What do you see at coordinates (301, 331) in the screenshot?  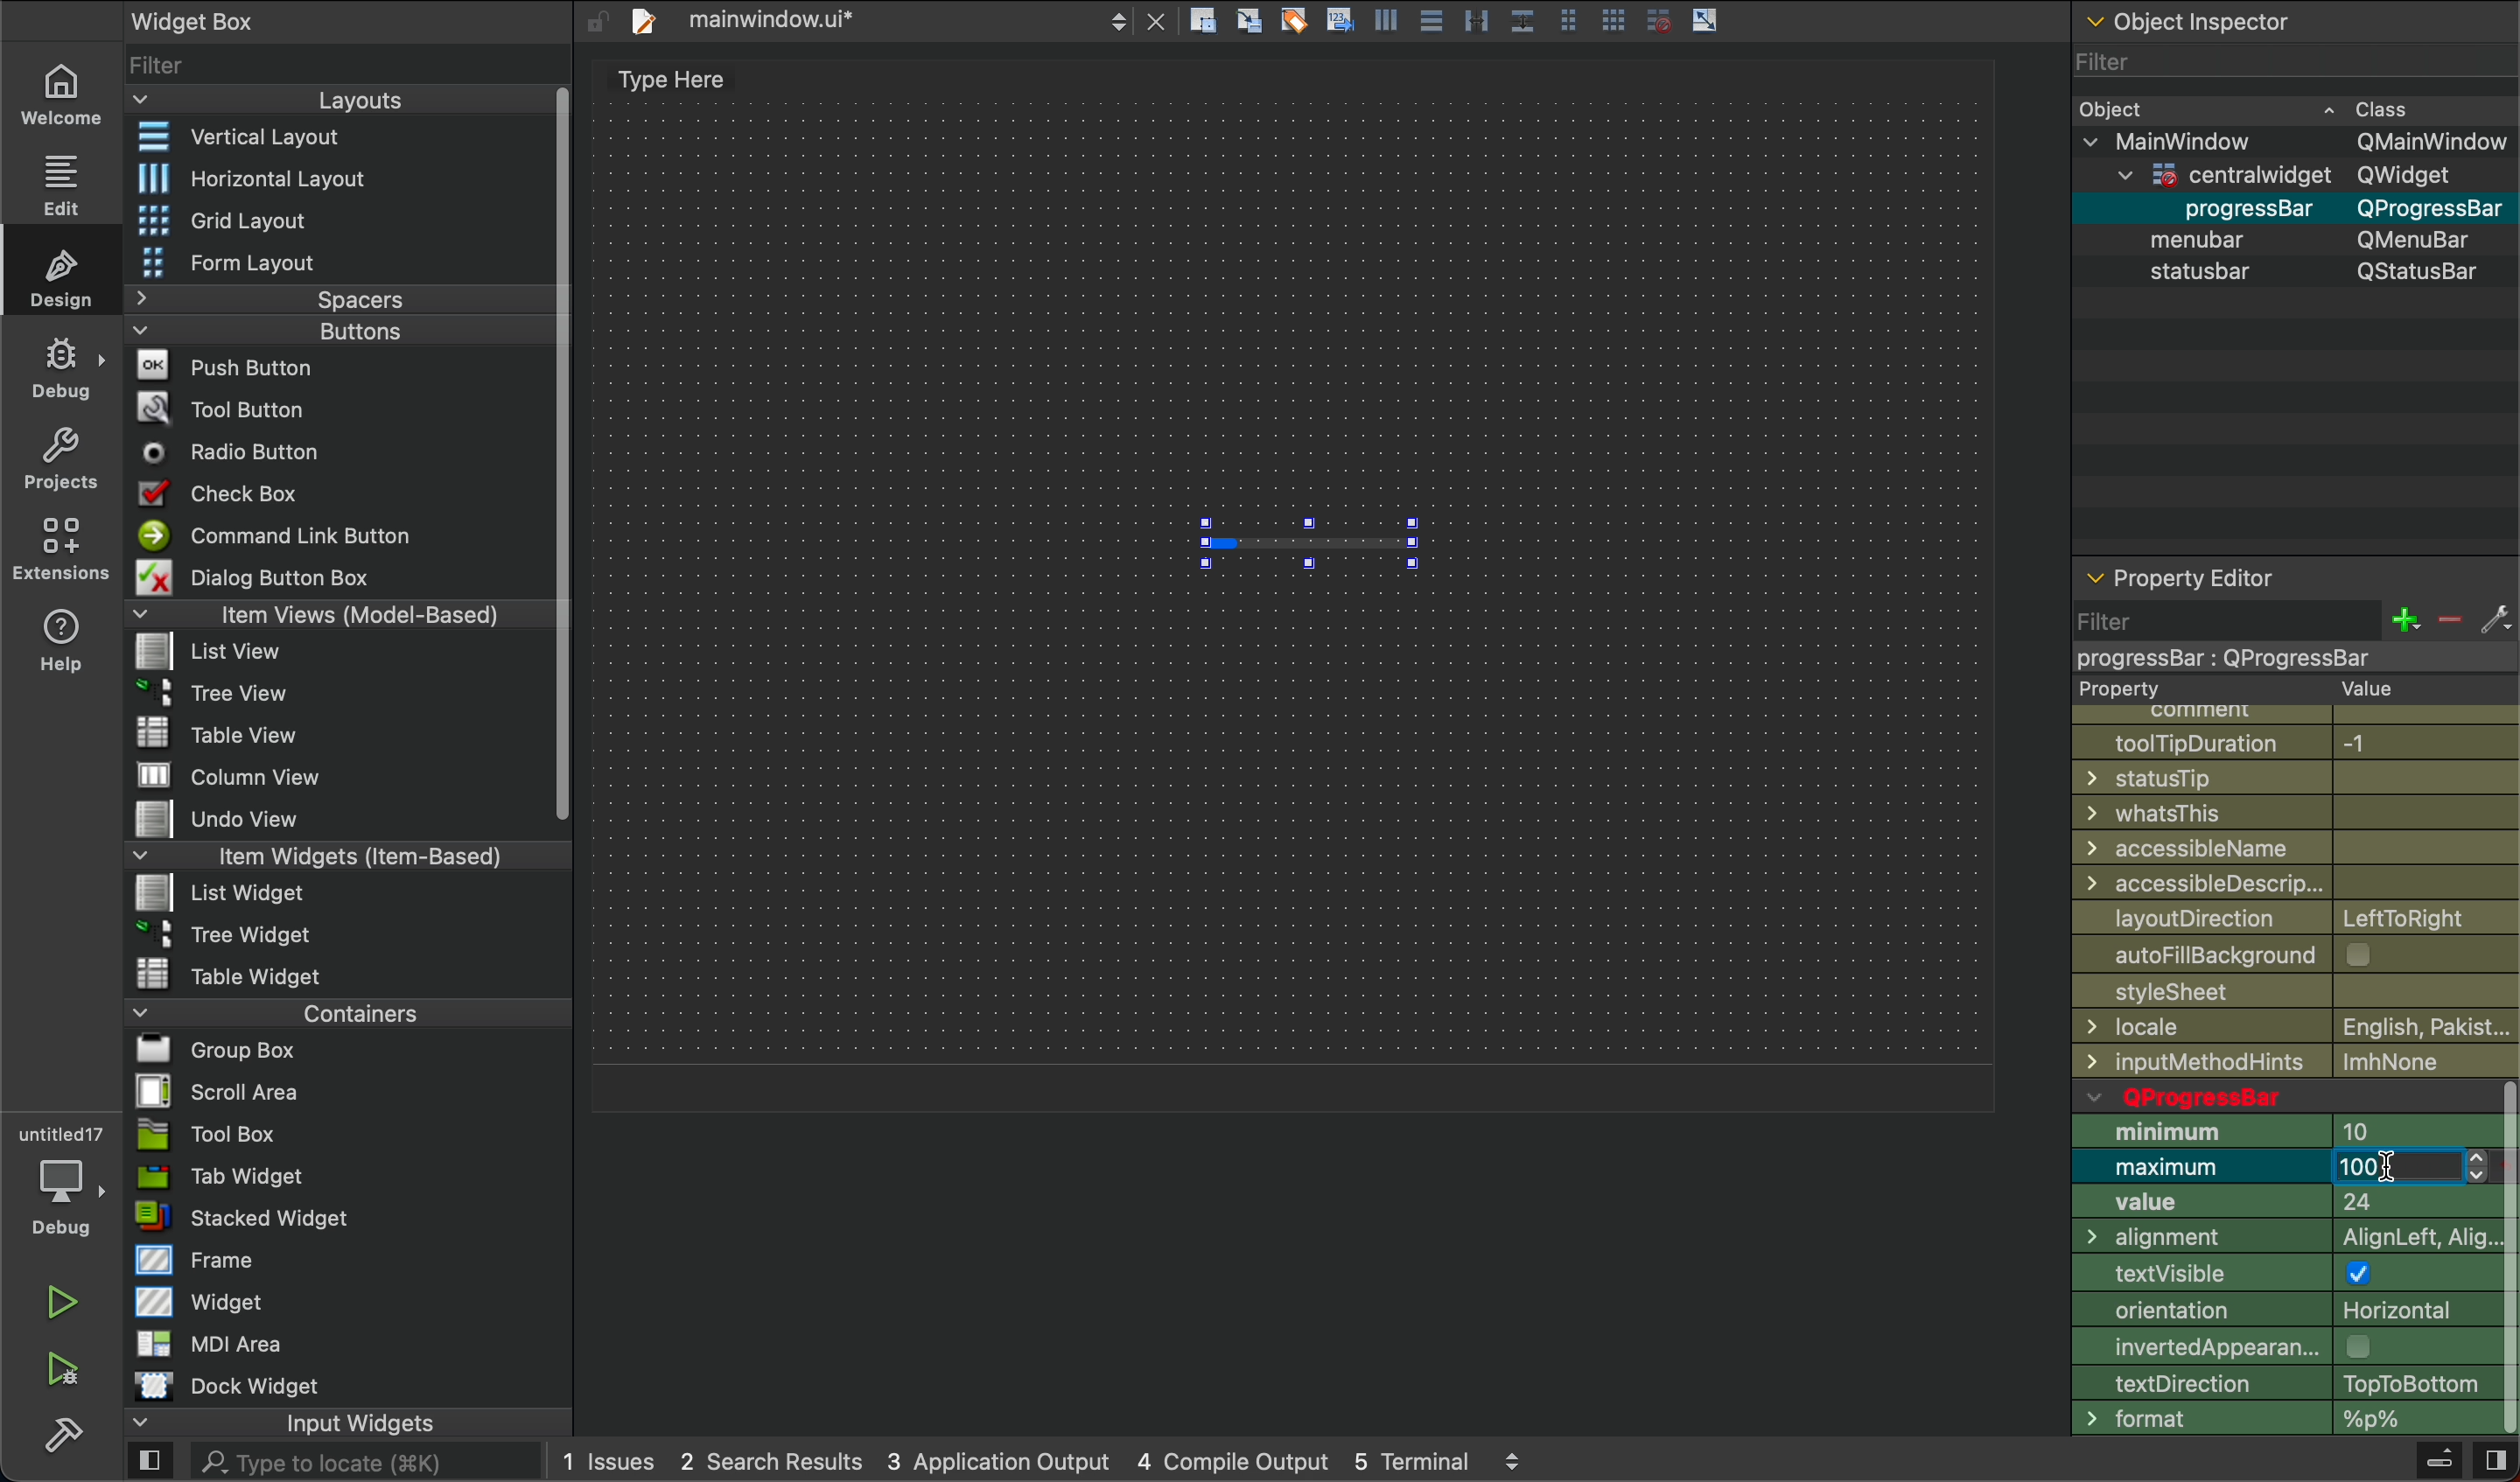 I see `Buttons` at bounding box center [301, 331].